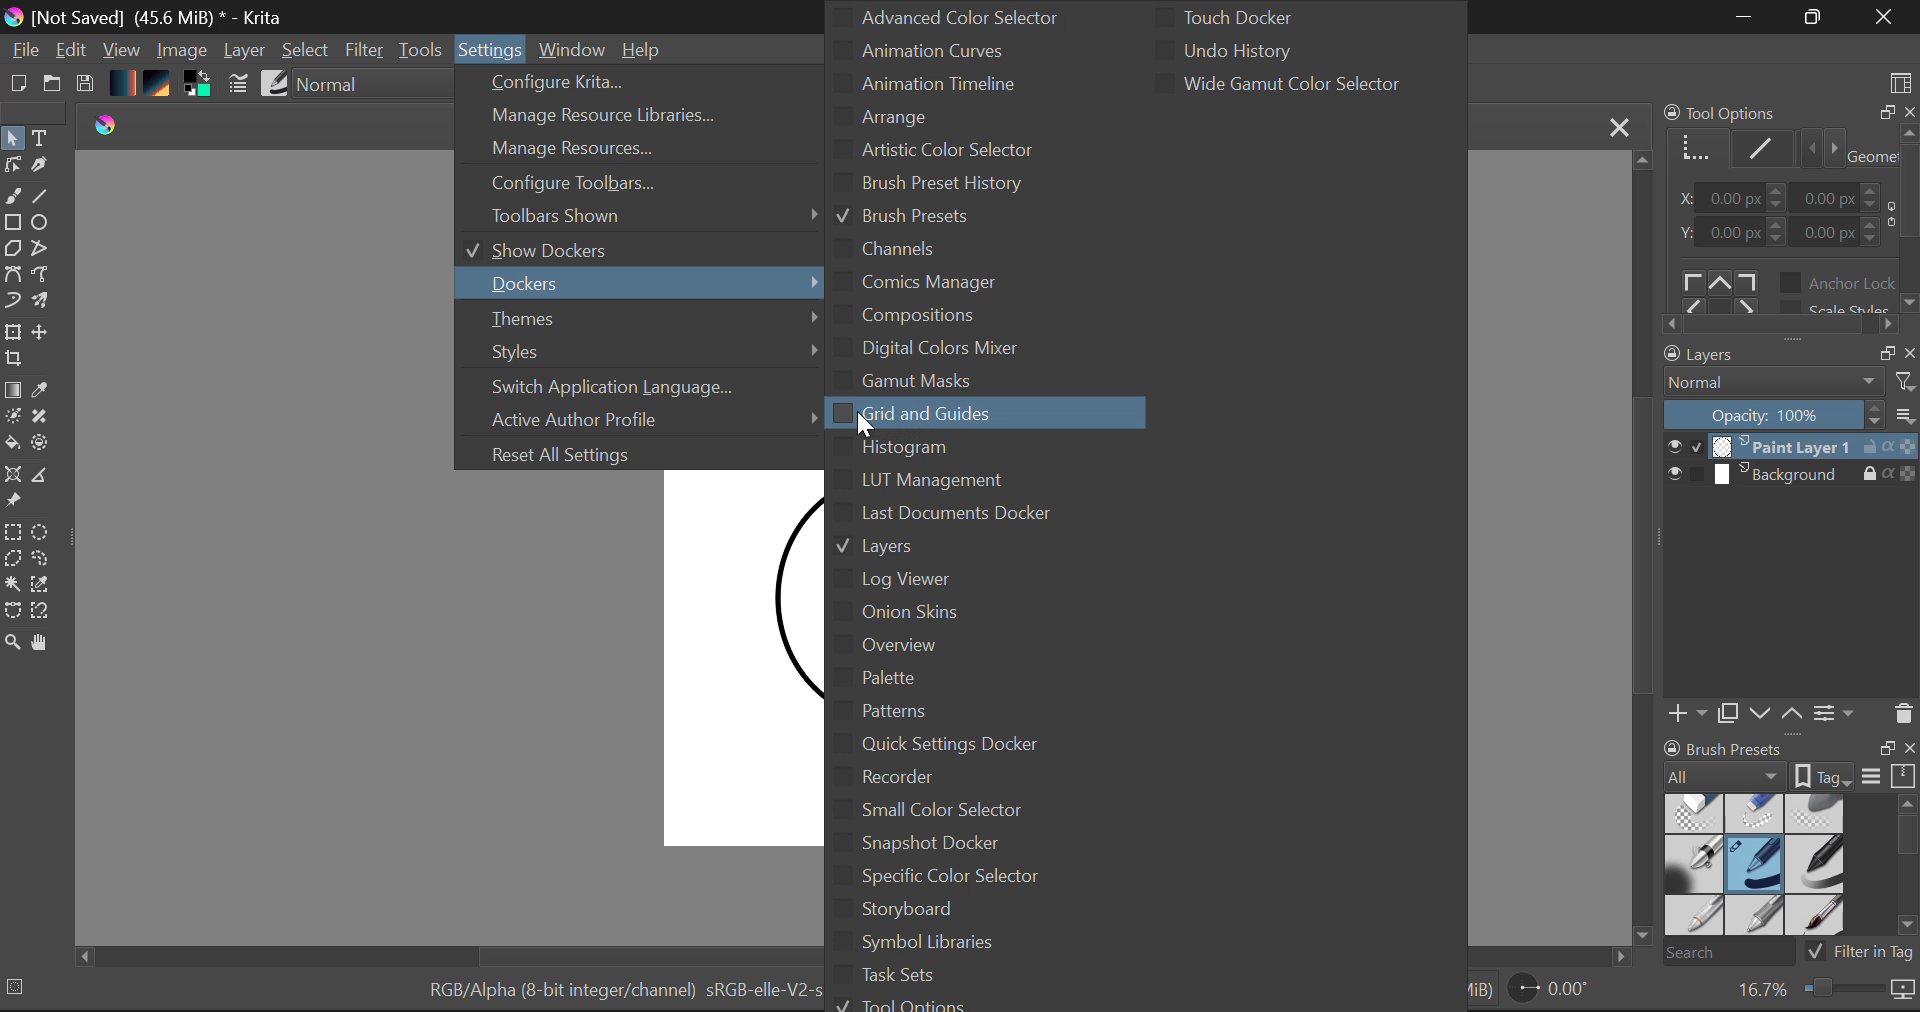 The image size is (1920, 1012). Describe the element at coordinates (967, 914) in the screenshot. I see `Storyboard` at that location.